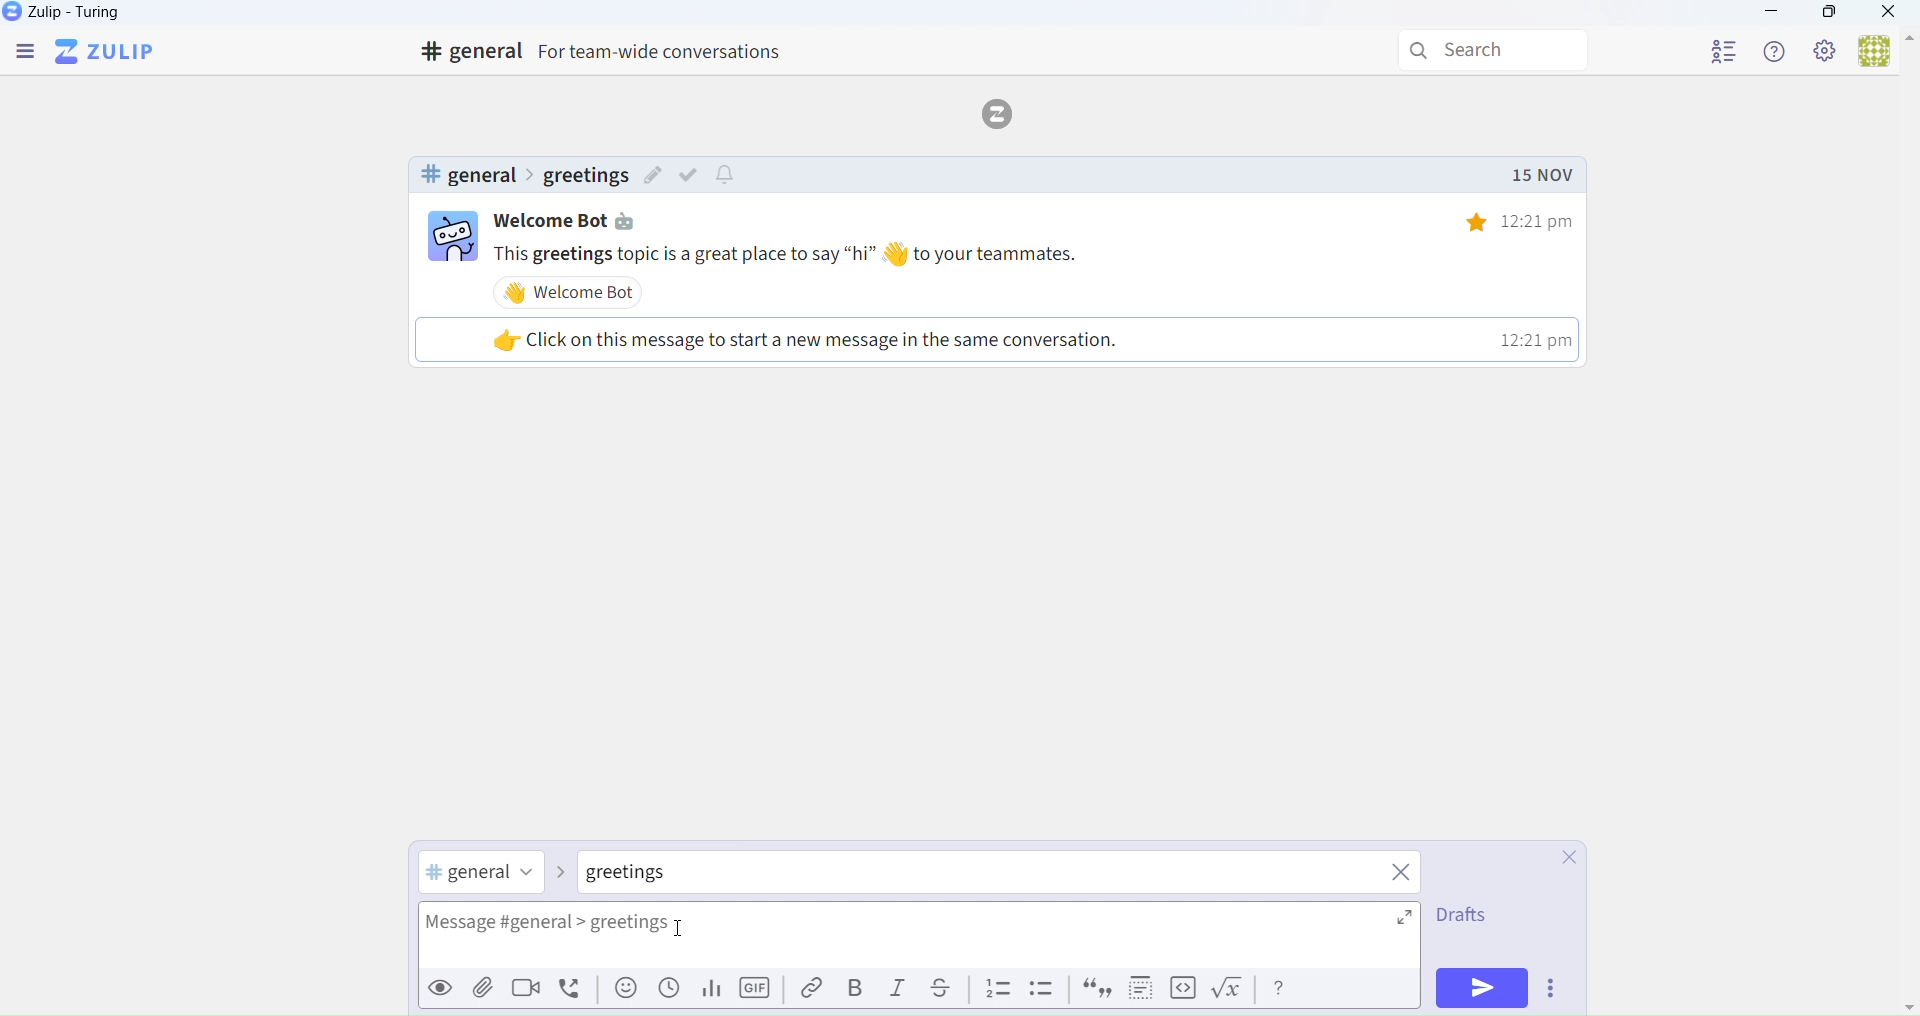 This screenshot has height=1016, width=1920. Describe the element at coordinates (623, 993) in the screenshot. I see `Emoji` at that location.